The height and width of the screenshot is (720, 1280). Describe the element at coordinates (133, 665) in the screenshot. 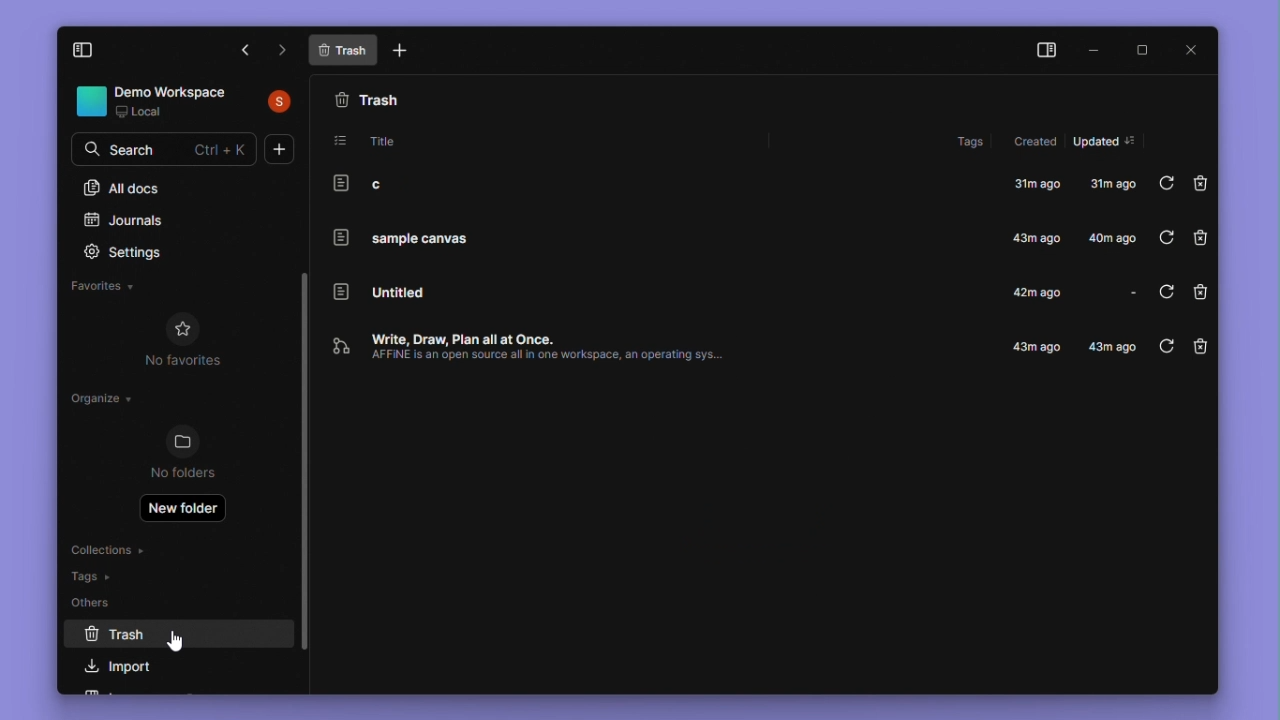

I see `Import` at that location.